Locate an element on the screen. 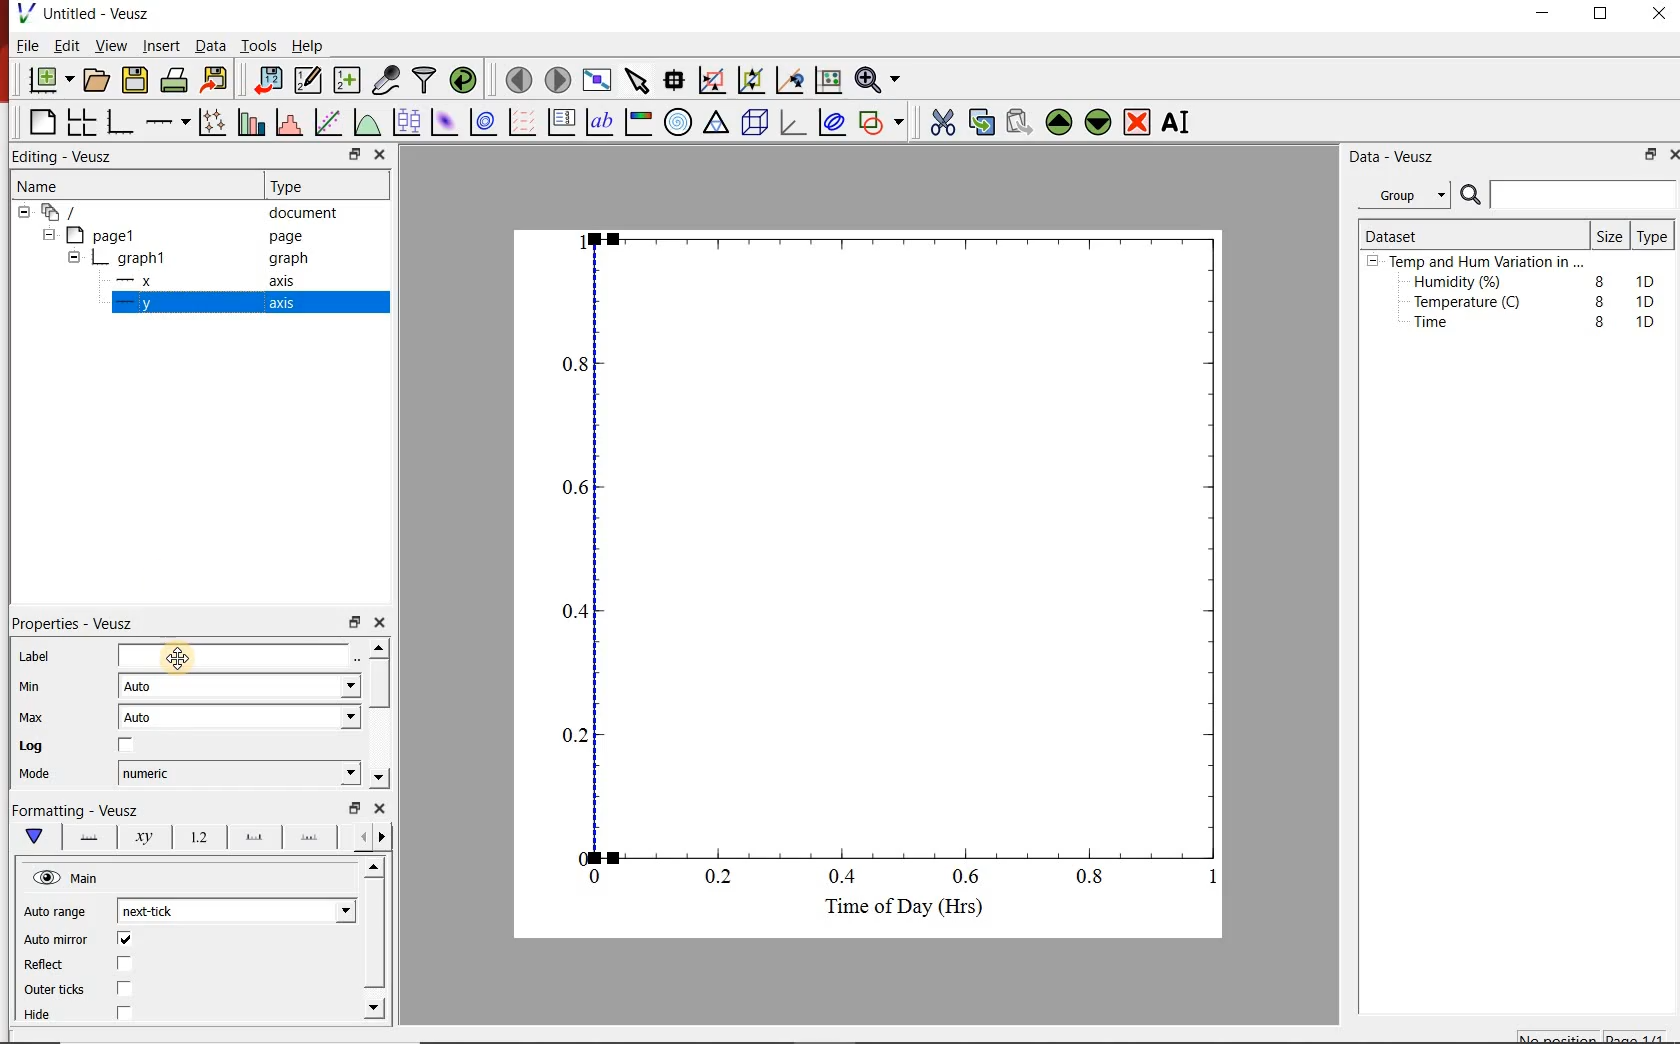 The height and width of the screenshot is (1044, 1680). new document is located at coordinates (49, 80).